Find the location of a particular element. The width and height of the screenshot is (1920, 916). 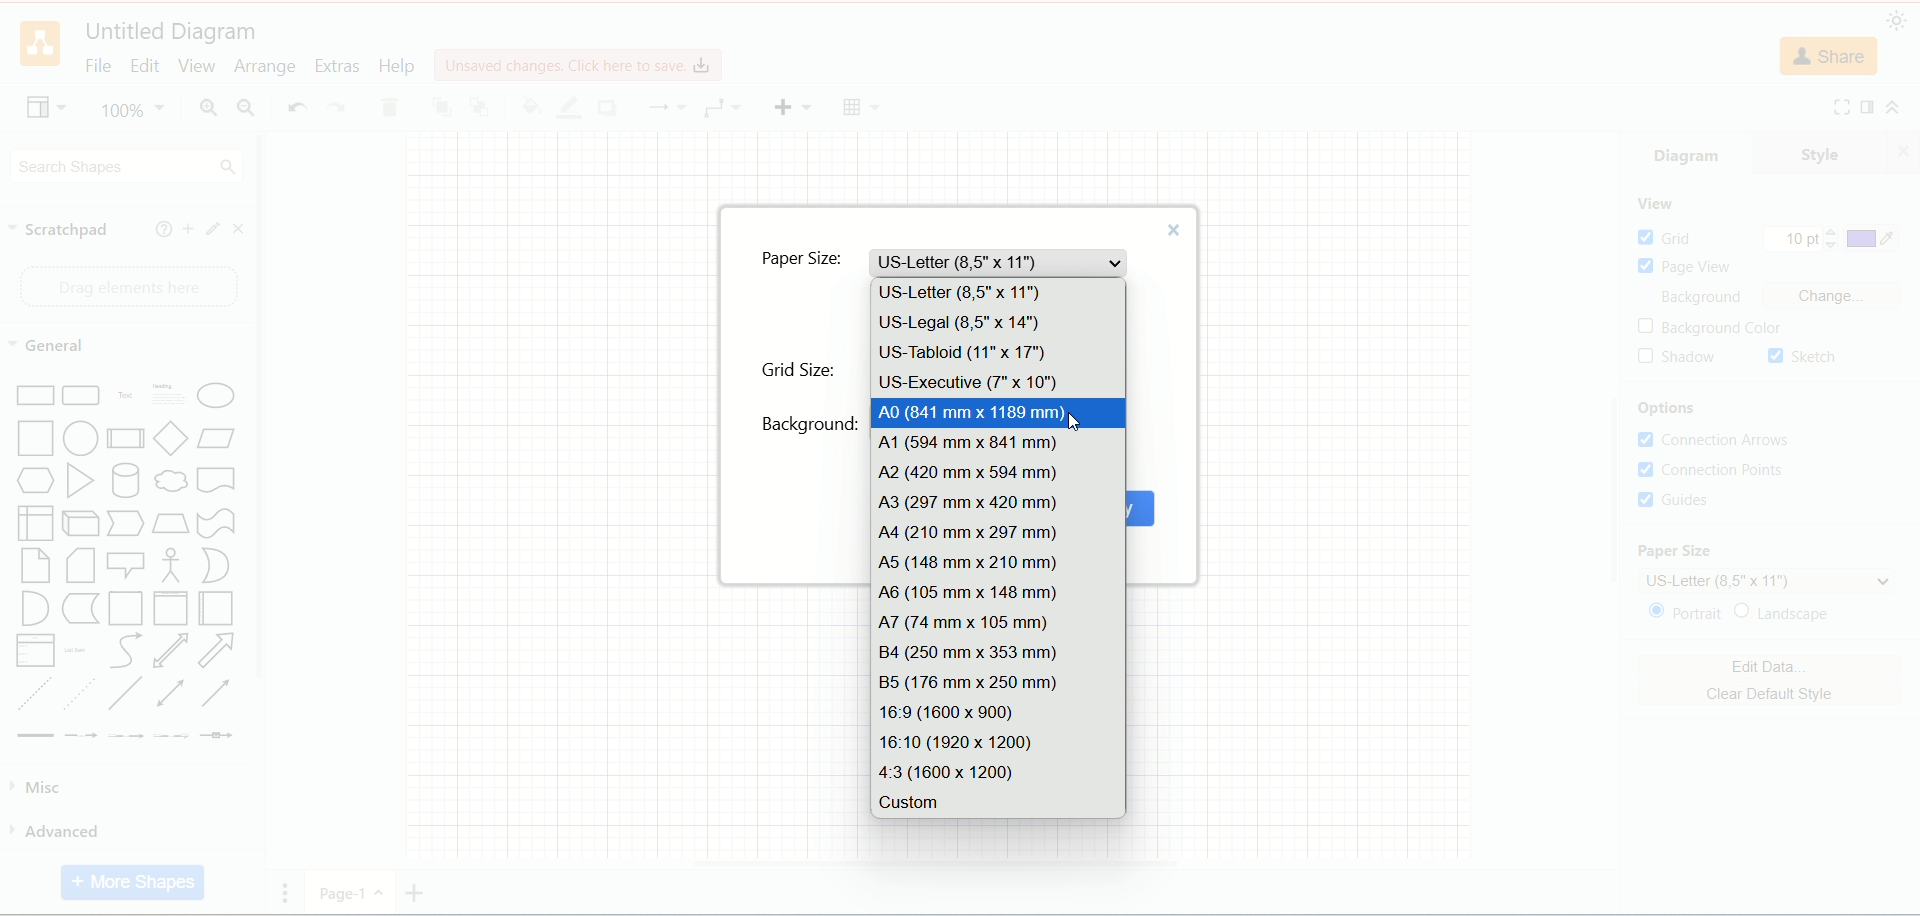

16:9 is located at coordinates (997, 714).